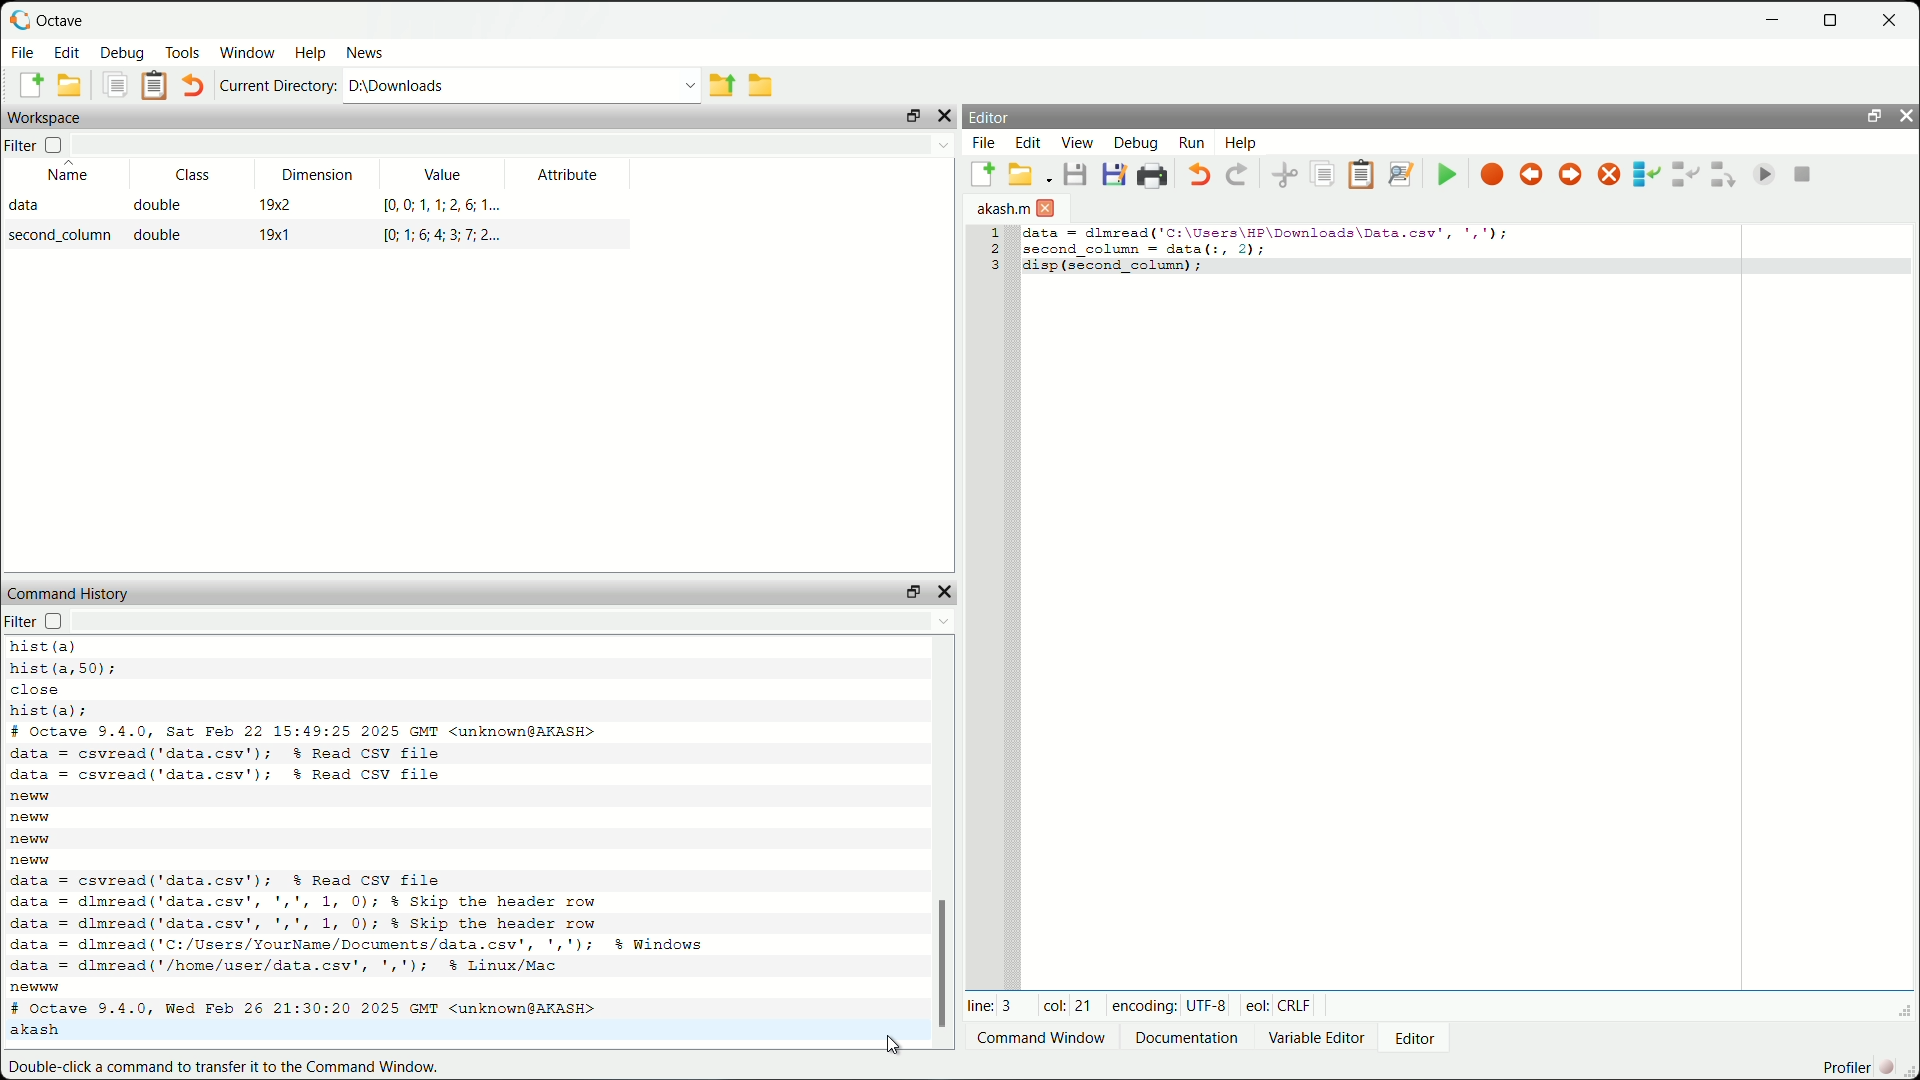  Describe the element at coordinates (86, 16) in the screenshot. I see `octave` at that location.